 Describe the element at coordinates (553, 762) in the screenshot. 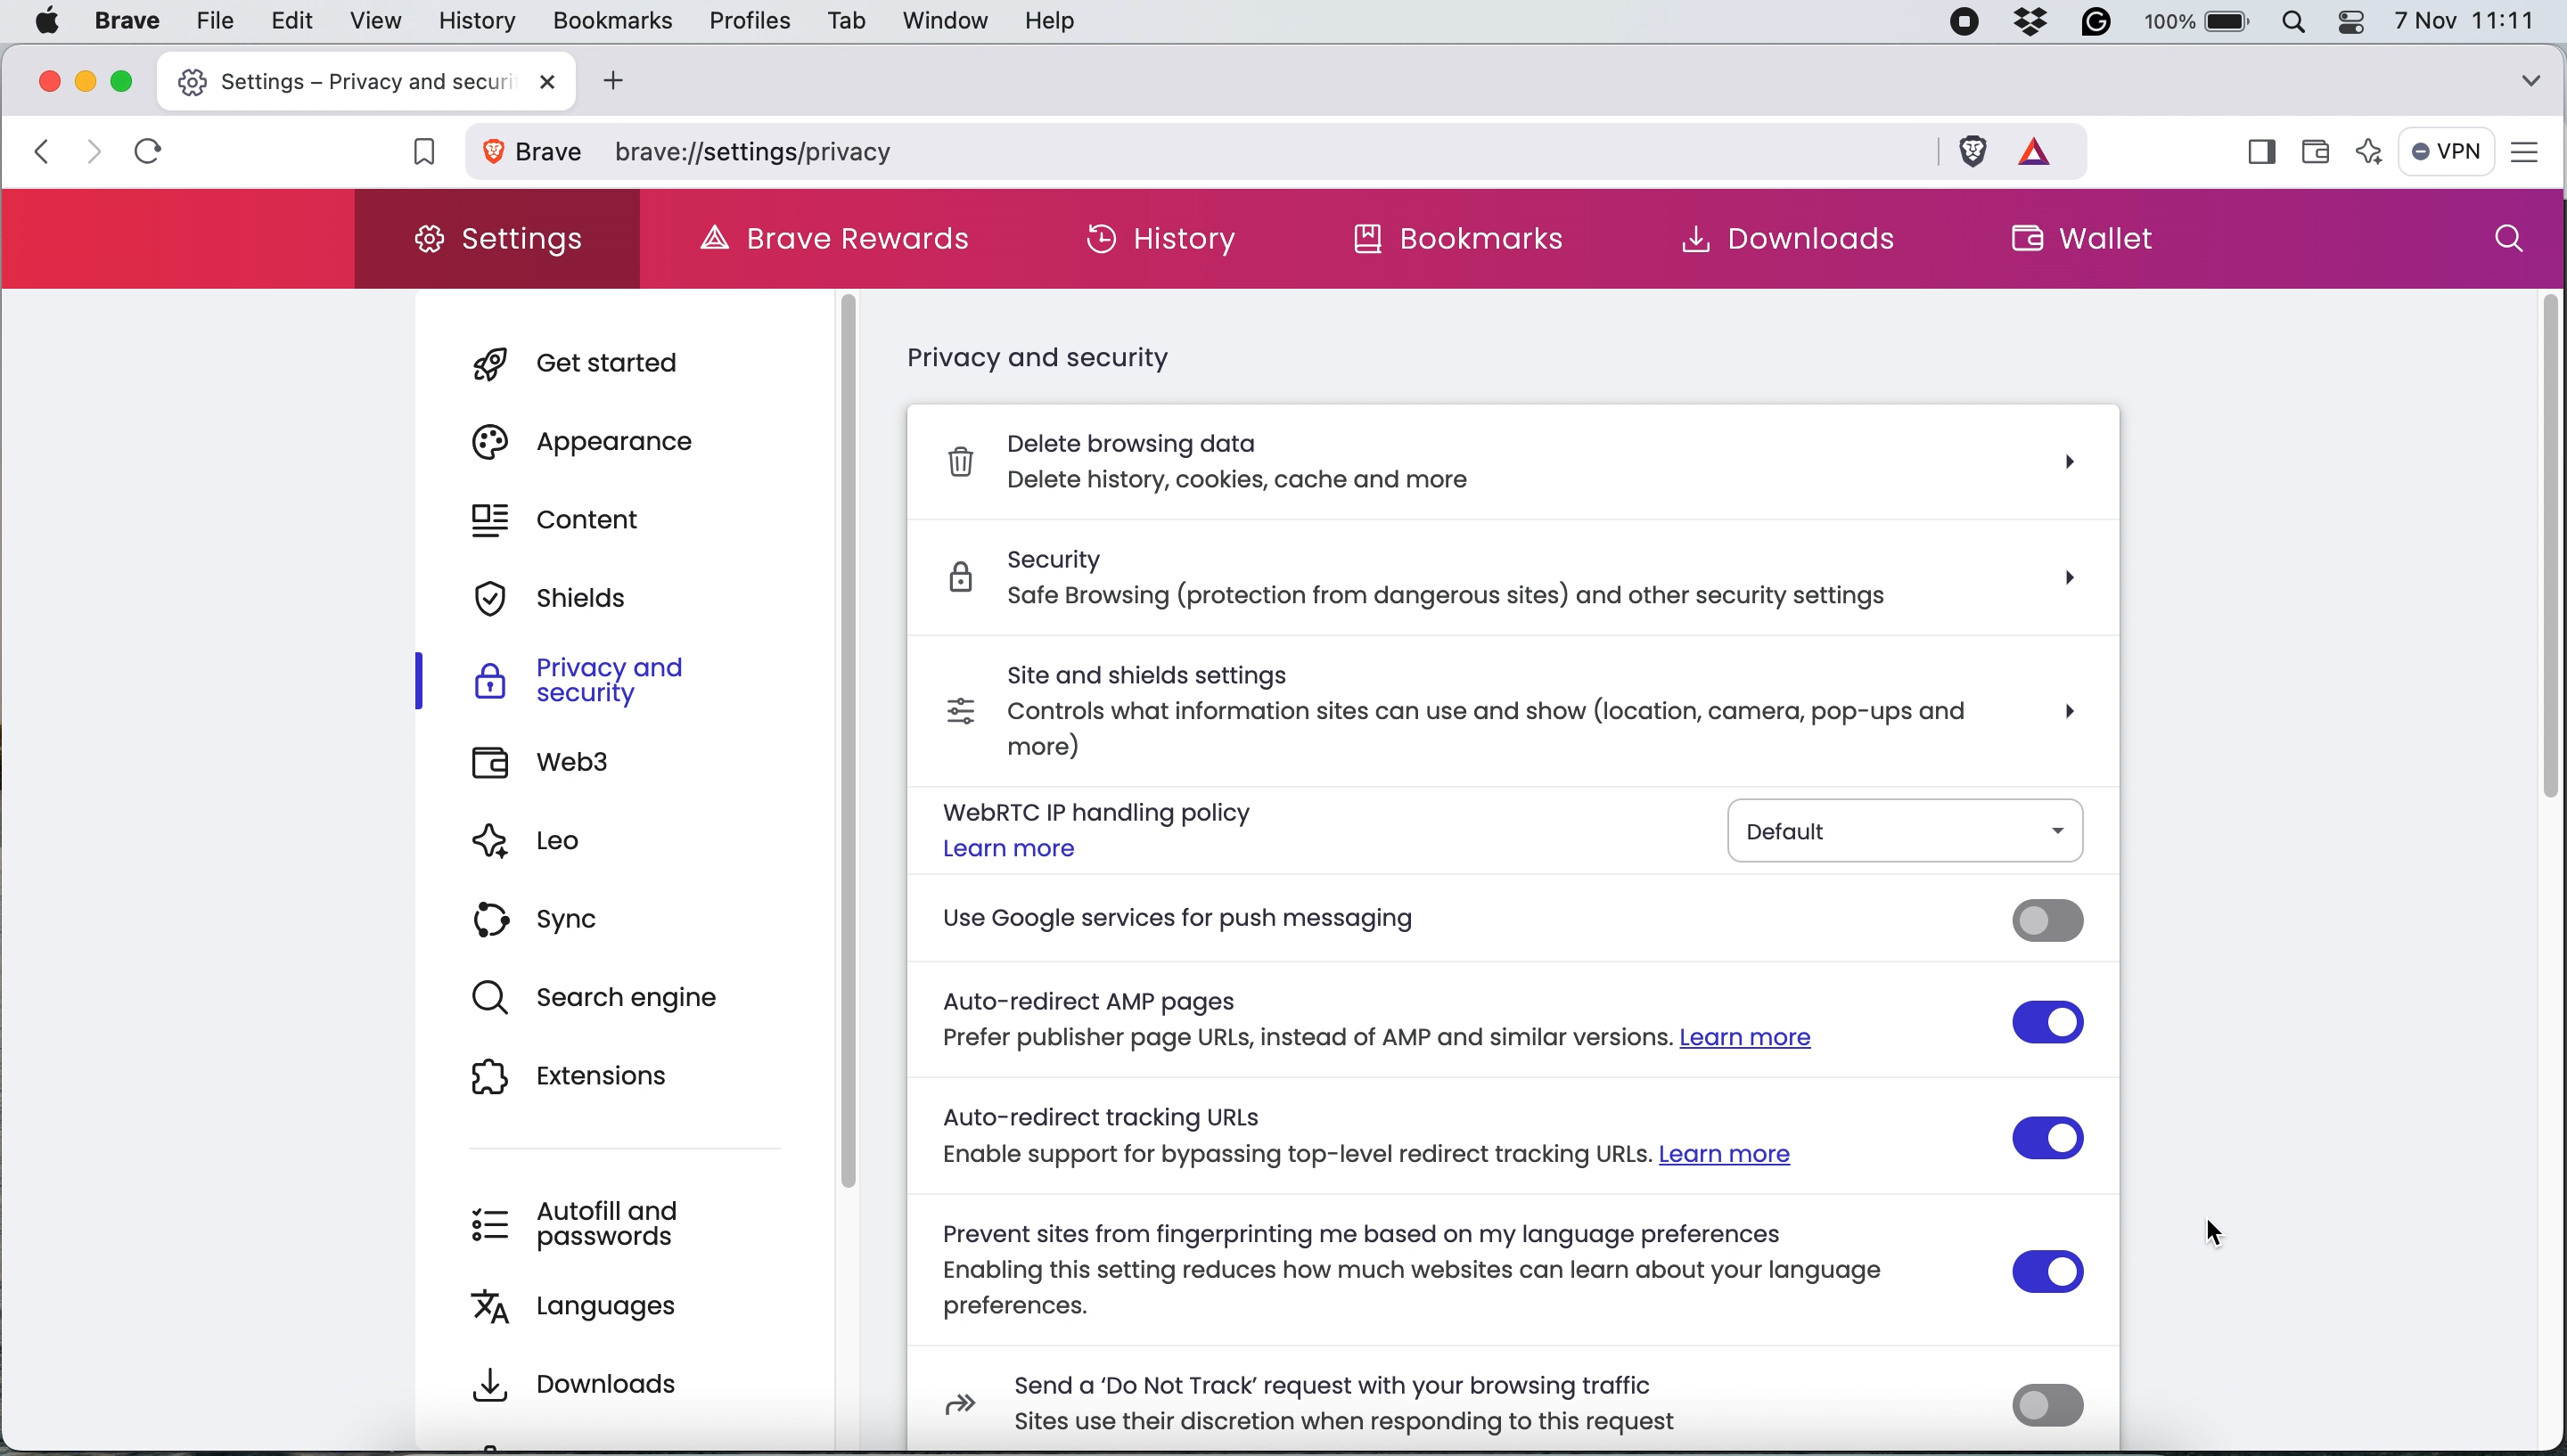

I see `web3` at that location.